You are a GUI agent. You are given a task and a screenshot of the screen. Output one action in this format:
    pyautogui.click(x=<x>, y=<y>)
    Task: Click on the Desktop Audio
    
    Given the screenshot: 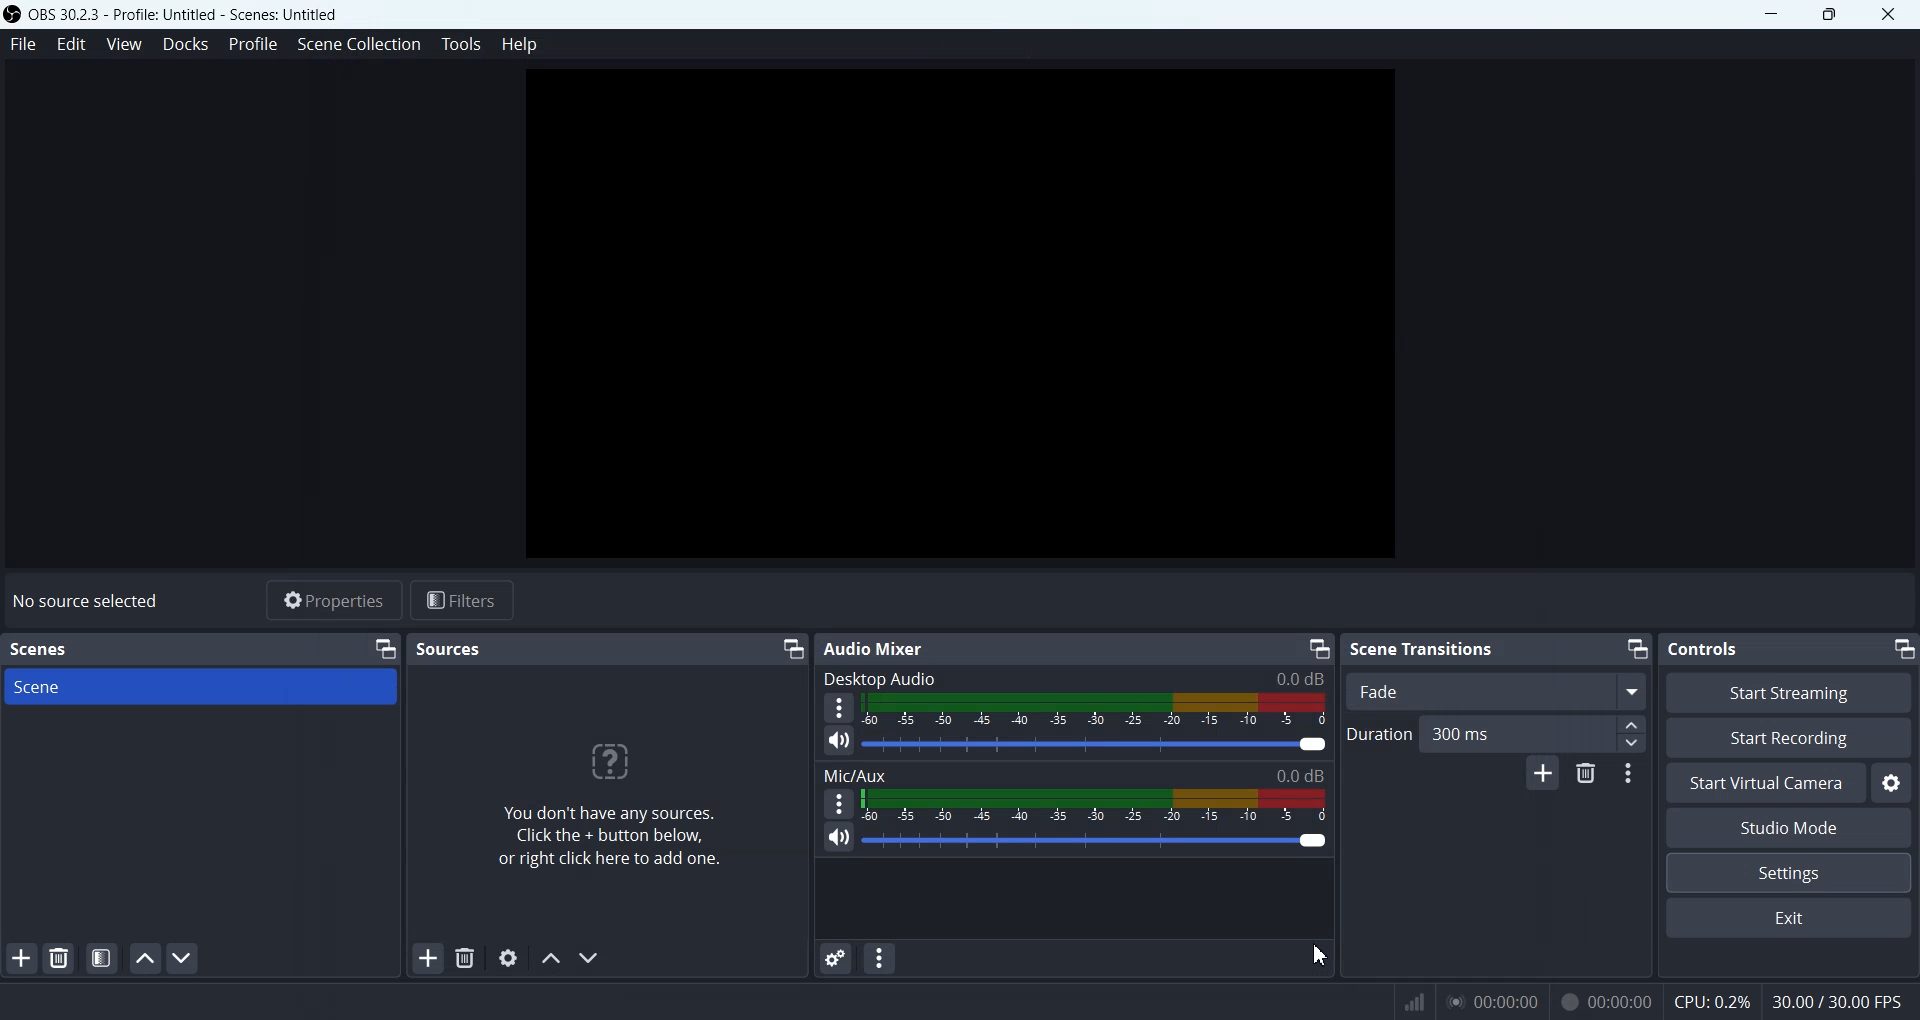 What is the action you would take?
    pyautogui.click(x=1073, y=679)
    